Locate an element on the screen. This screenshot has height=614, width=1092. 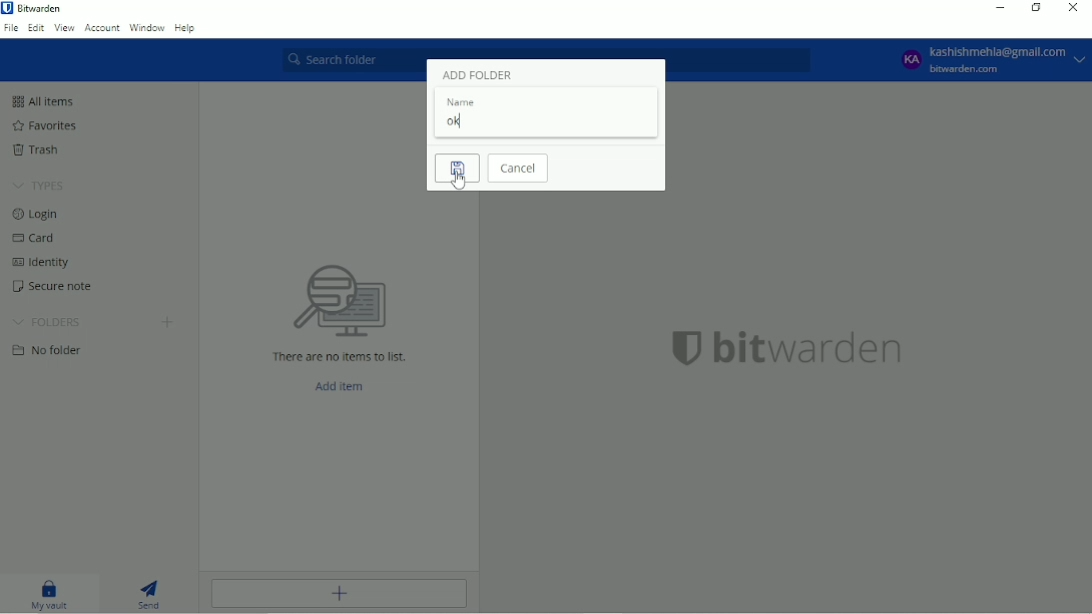
Identity is located at coordinates (46, 264).